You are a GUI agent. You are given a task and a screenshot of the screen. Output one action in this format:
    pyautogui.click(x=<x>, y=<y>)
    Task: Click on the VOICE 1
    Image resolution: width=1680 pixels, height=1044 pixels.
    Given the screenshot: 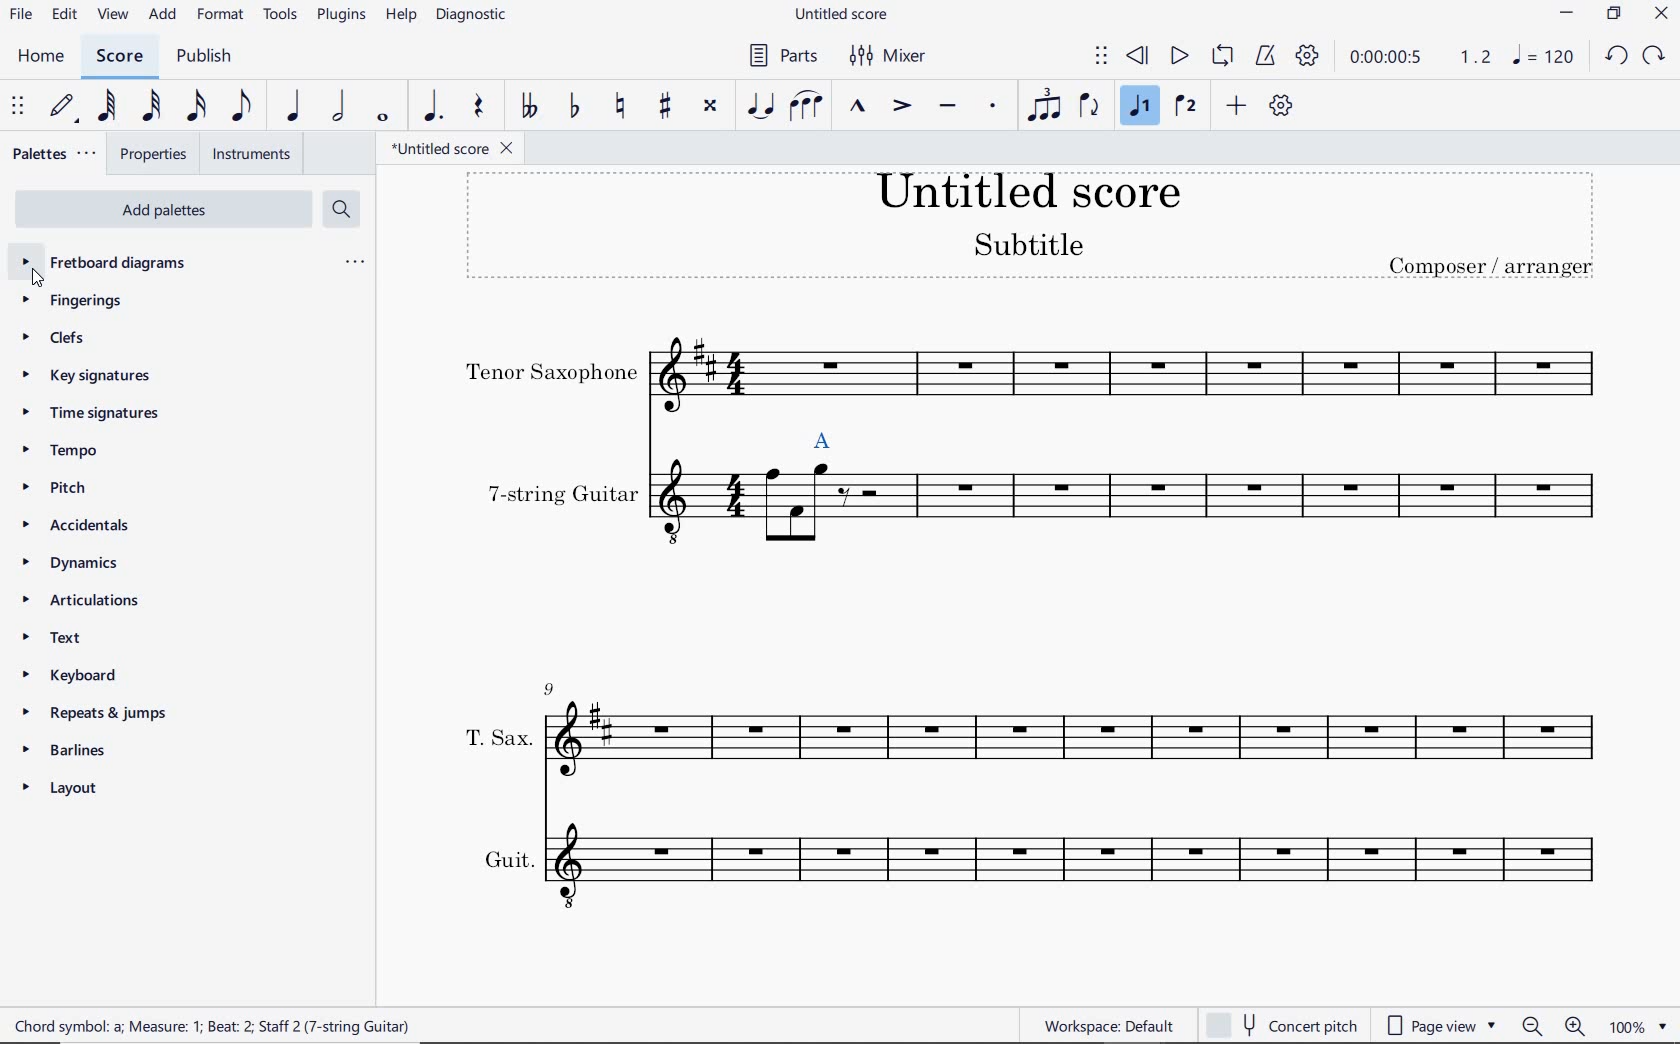 What is the action you would take?
    pyautogui.click(x=1138, y=107)
    